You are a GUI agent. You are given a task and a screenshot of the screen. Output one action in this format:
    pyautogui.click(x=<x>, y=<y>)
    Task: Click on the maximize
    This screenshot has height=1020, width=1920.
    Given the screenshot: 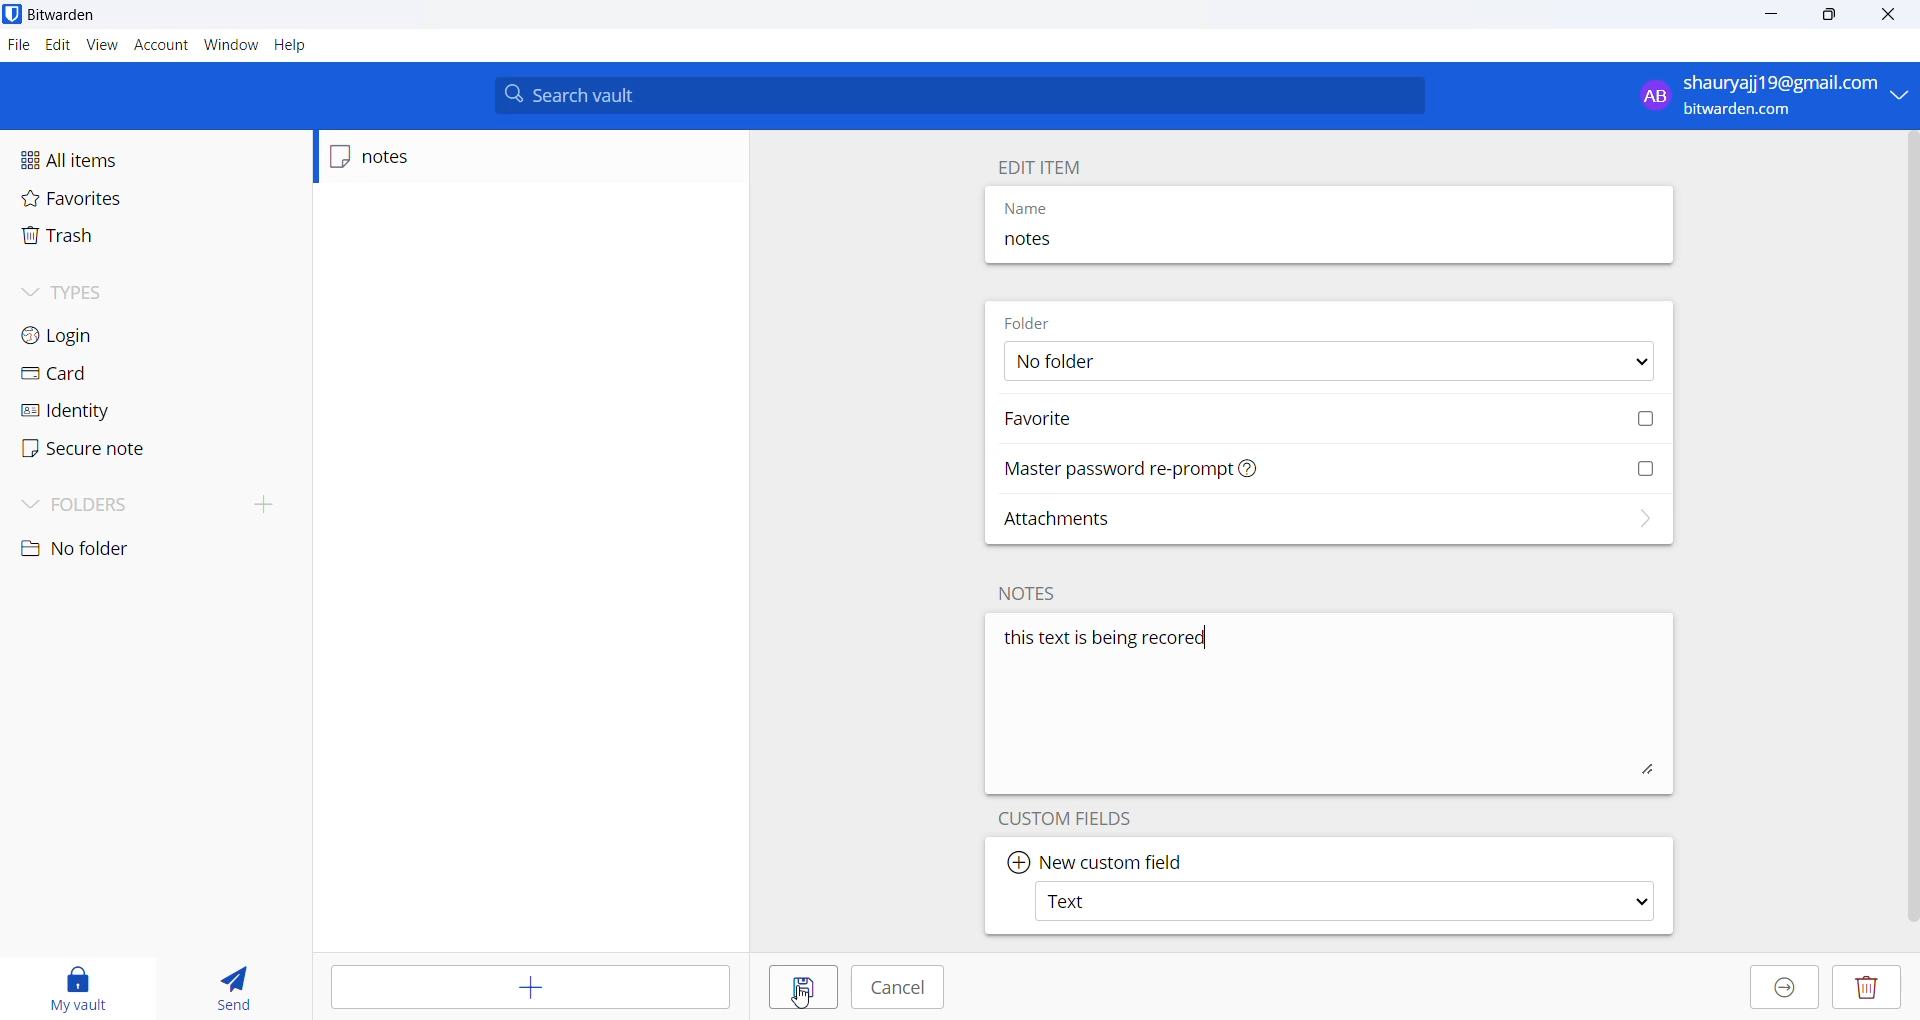 What is the action you would take?
    pyautogui.click(x=1821, y=15)
    